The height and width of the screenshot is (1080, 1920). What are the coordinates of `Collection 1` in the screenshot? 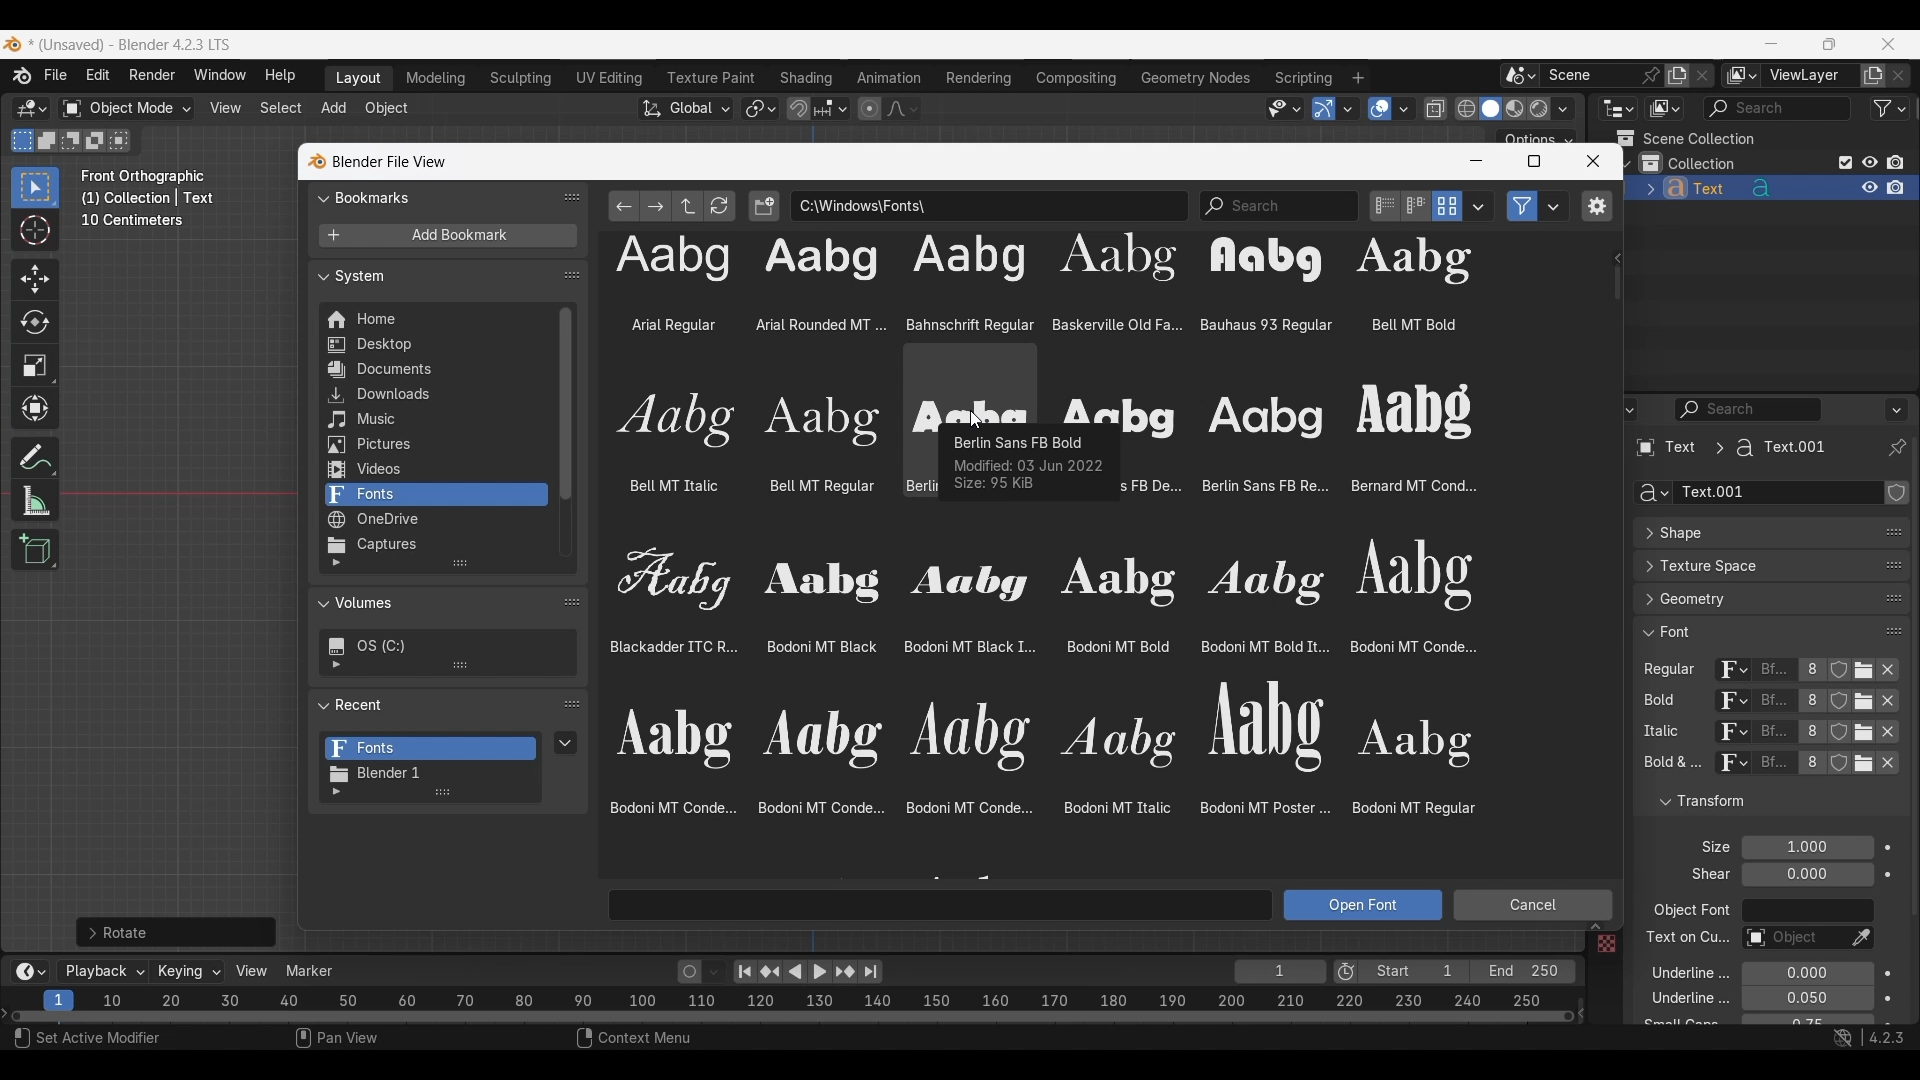 It's located at (1692, 163).